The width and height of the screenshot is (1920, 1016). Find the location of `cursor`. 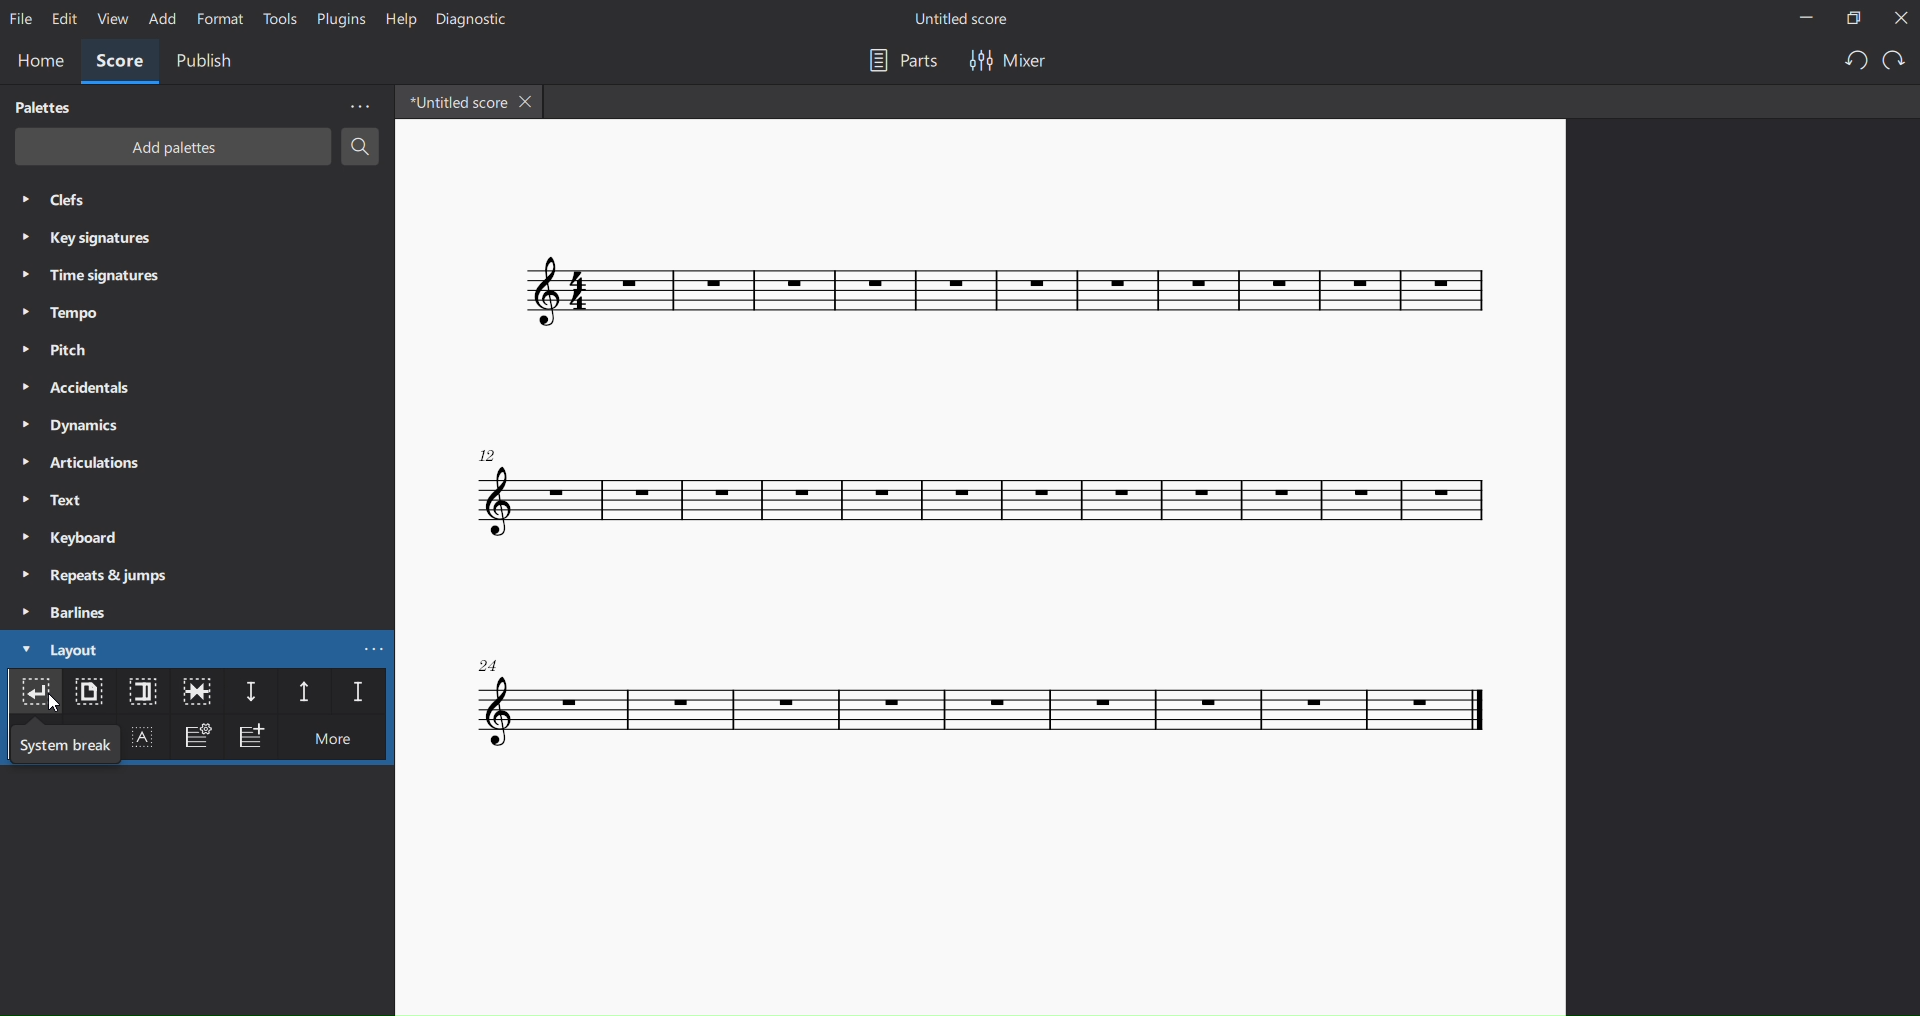

cursor is located at coordinates (58, 712).